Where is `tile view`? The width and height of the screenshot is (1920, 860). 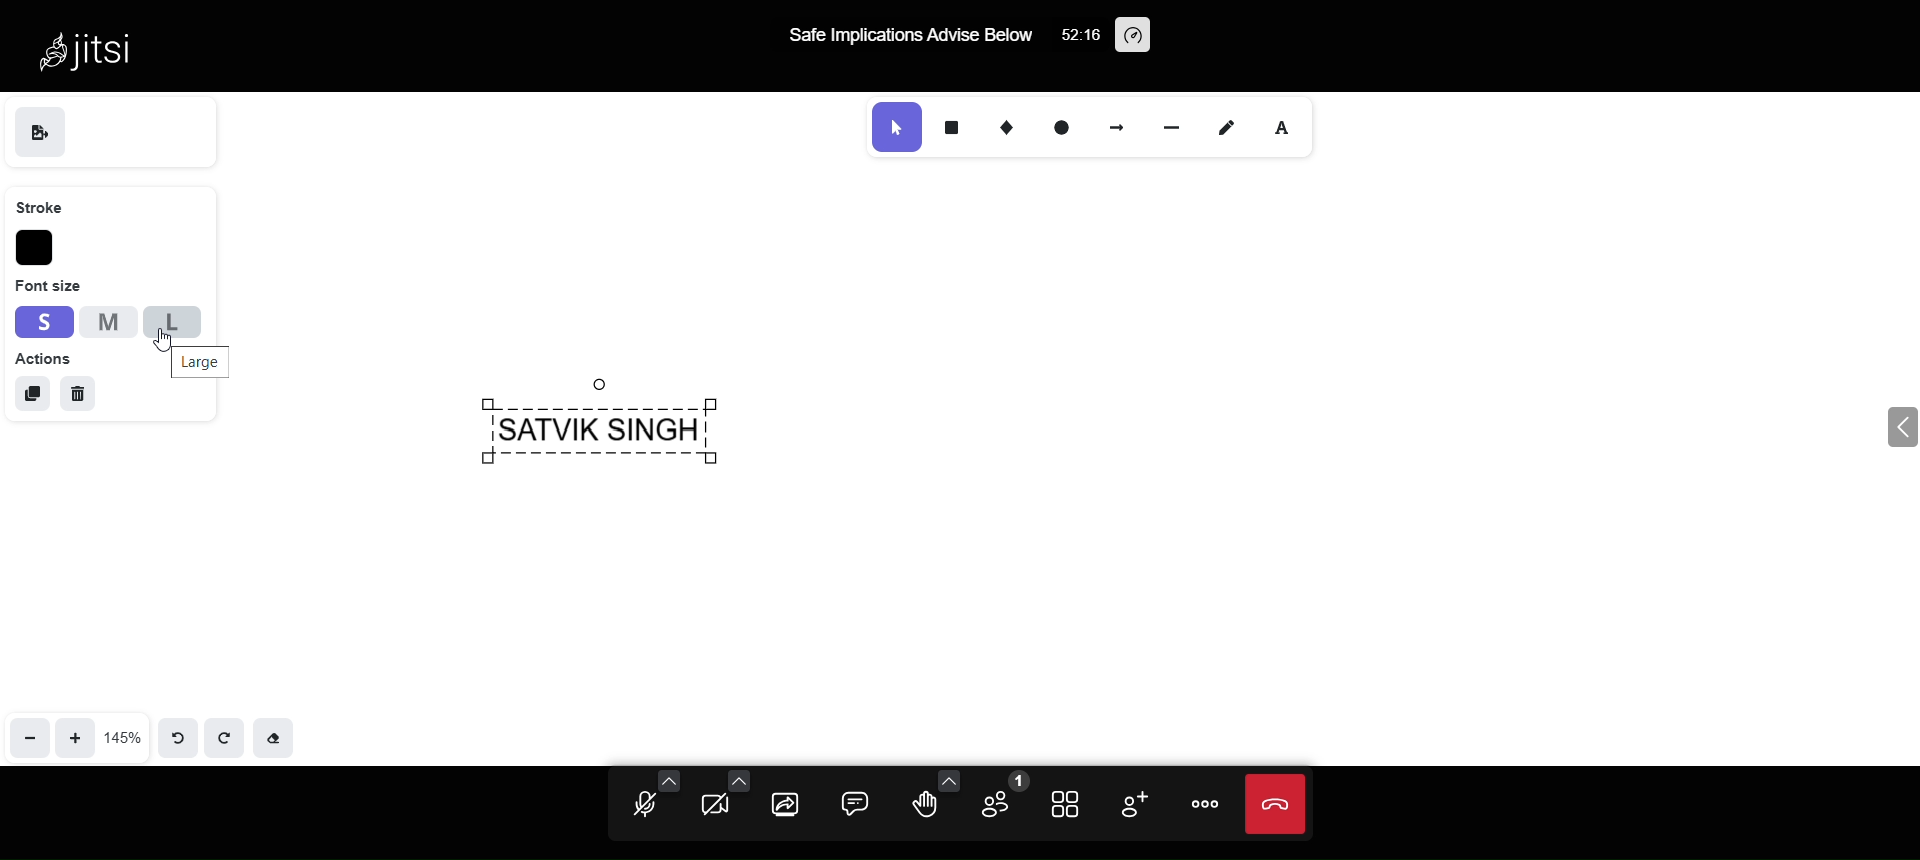 tile view is located at coordinates (1070, 807).